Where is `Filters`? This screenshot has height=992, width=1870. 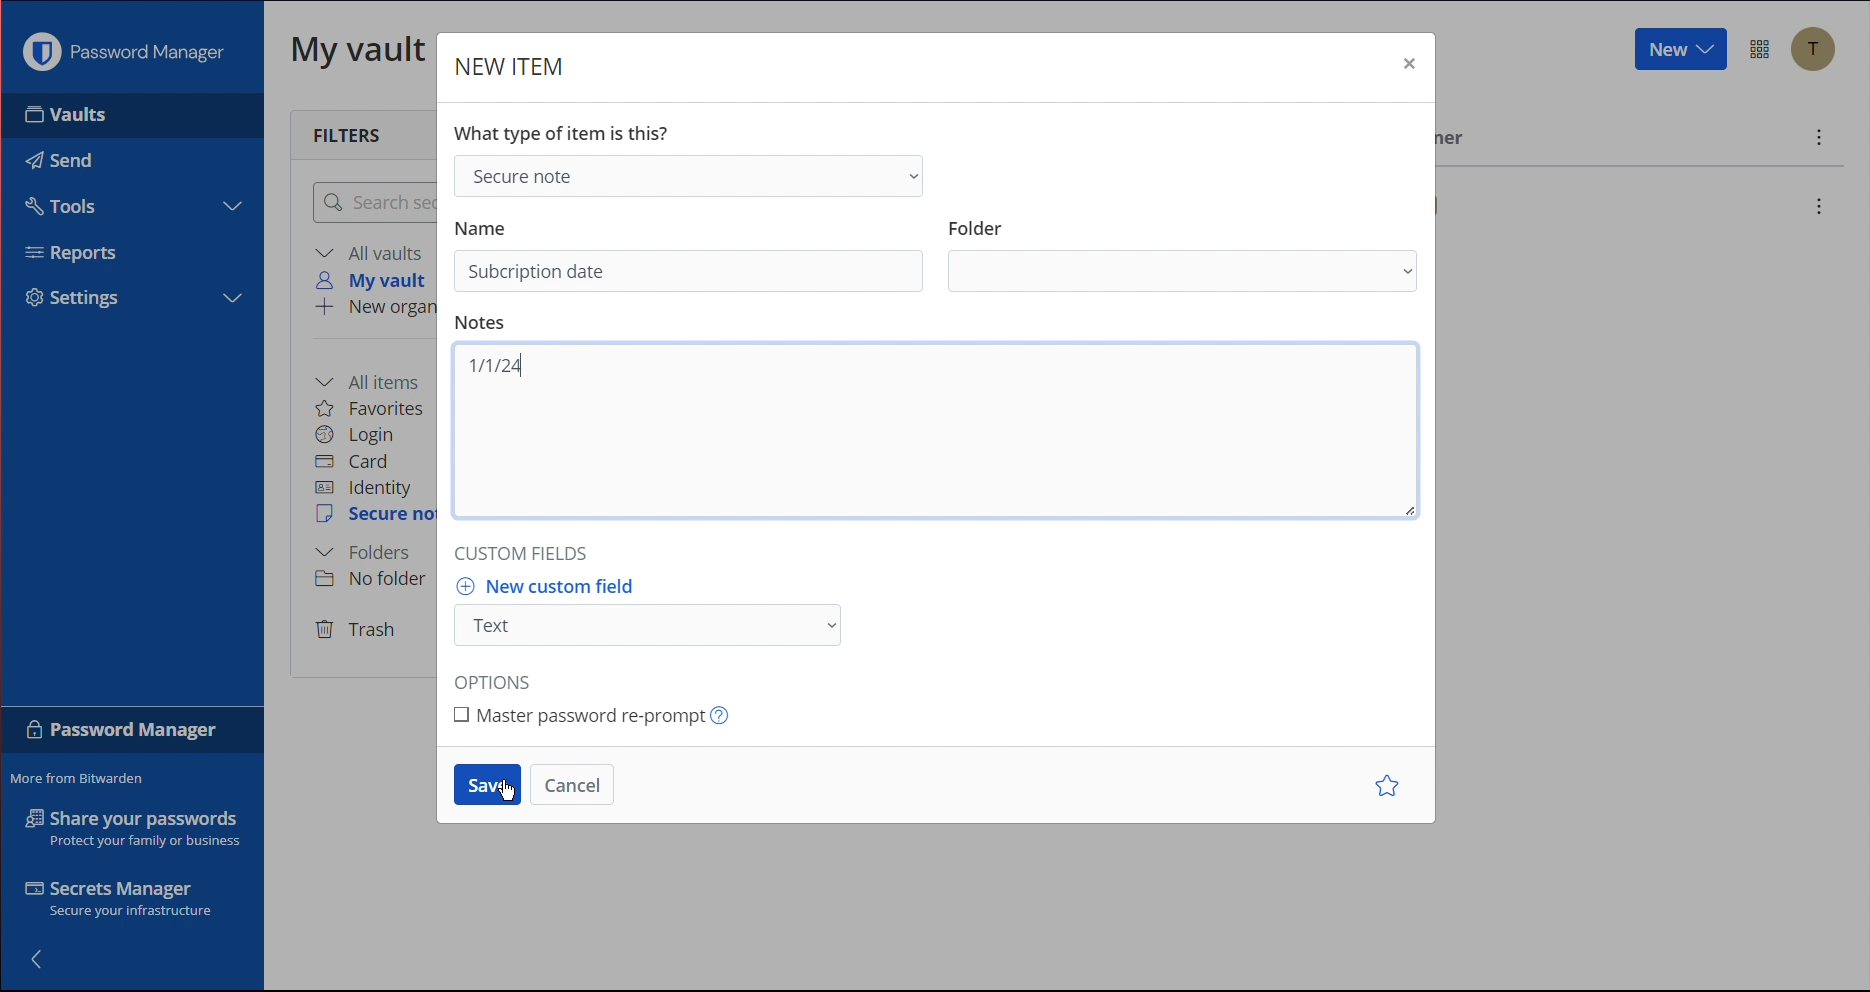 Filters is located at coordinates (353, 133).